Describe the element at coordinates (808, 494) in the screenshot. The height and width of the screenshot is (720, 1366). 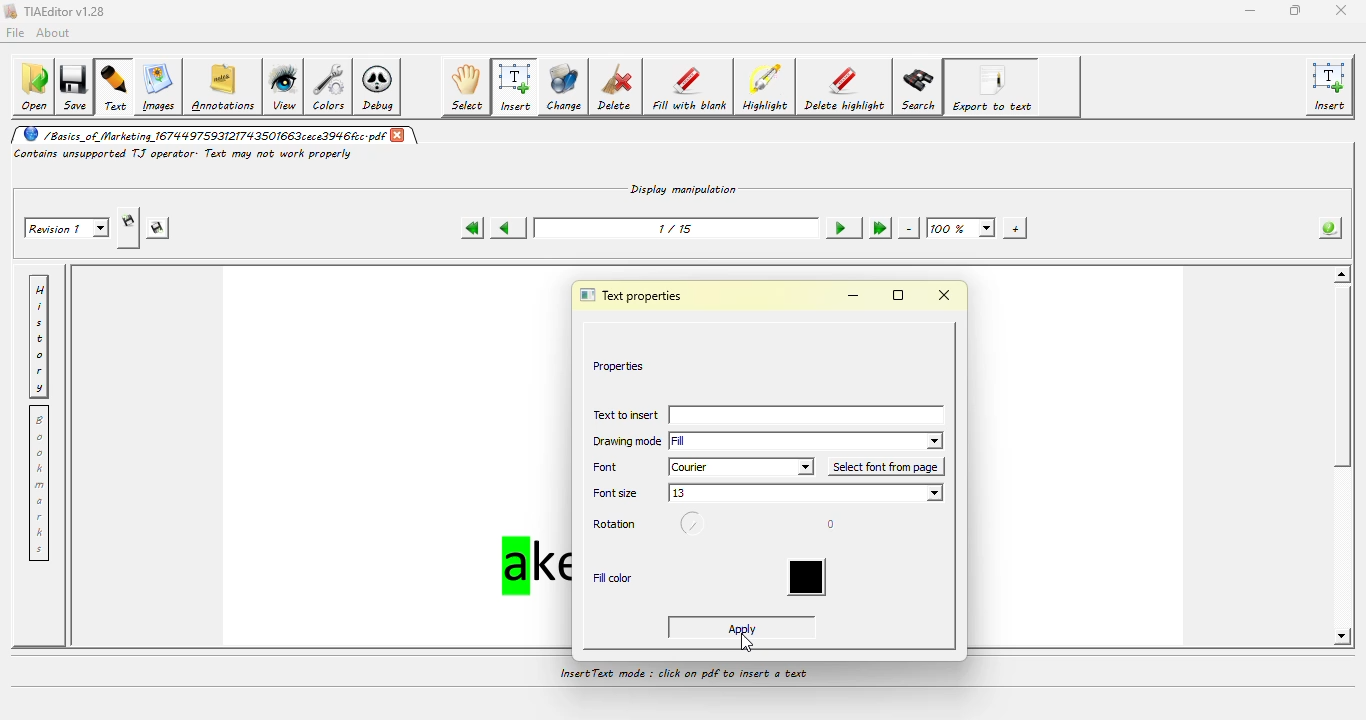
I see `13` at that location.